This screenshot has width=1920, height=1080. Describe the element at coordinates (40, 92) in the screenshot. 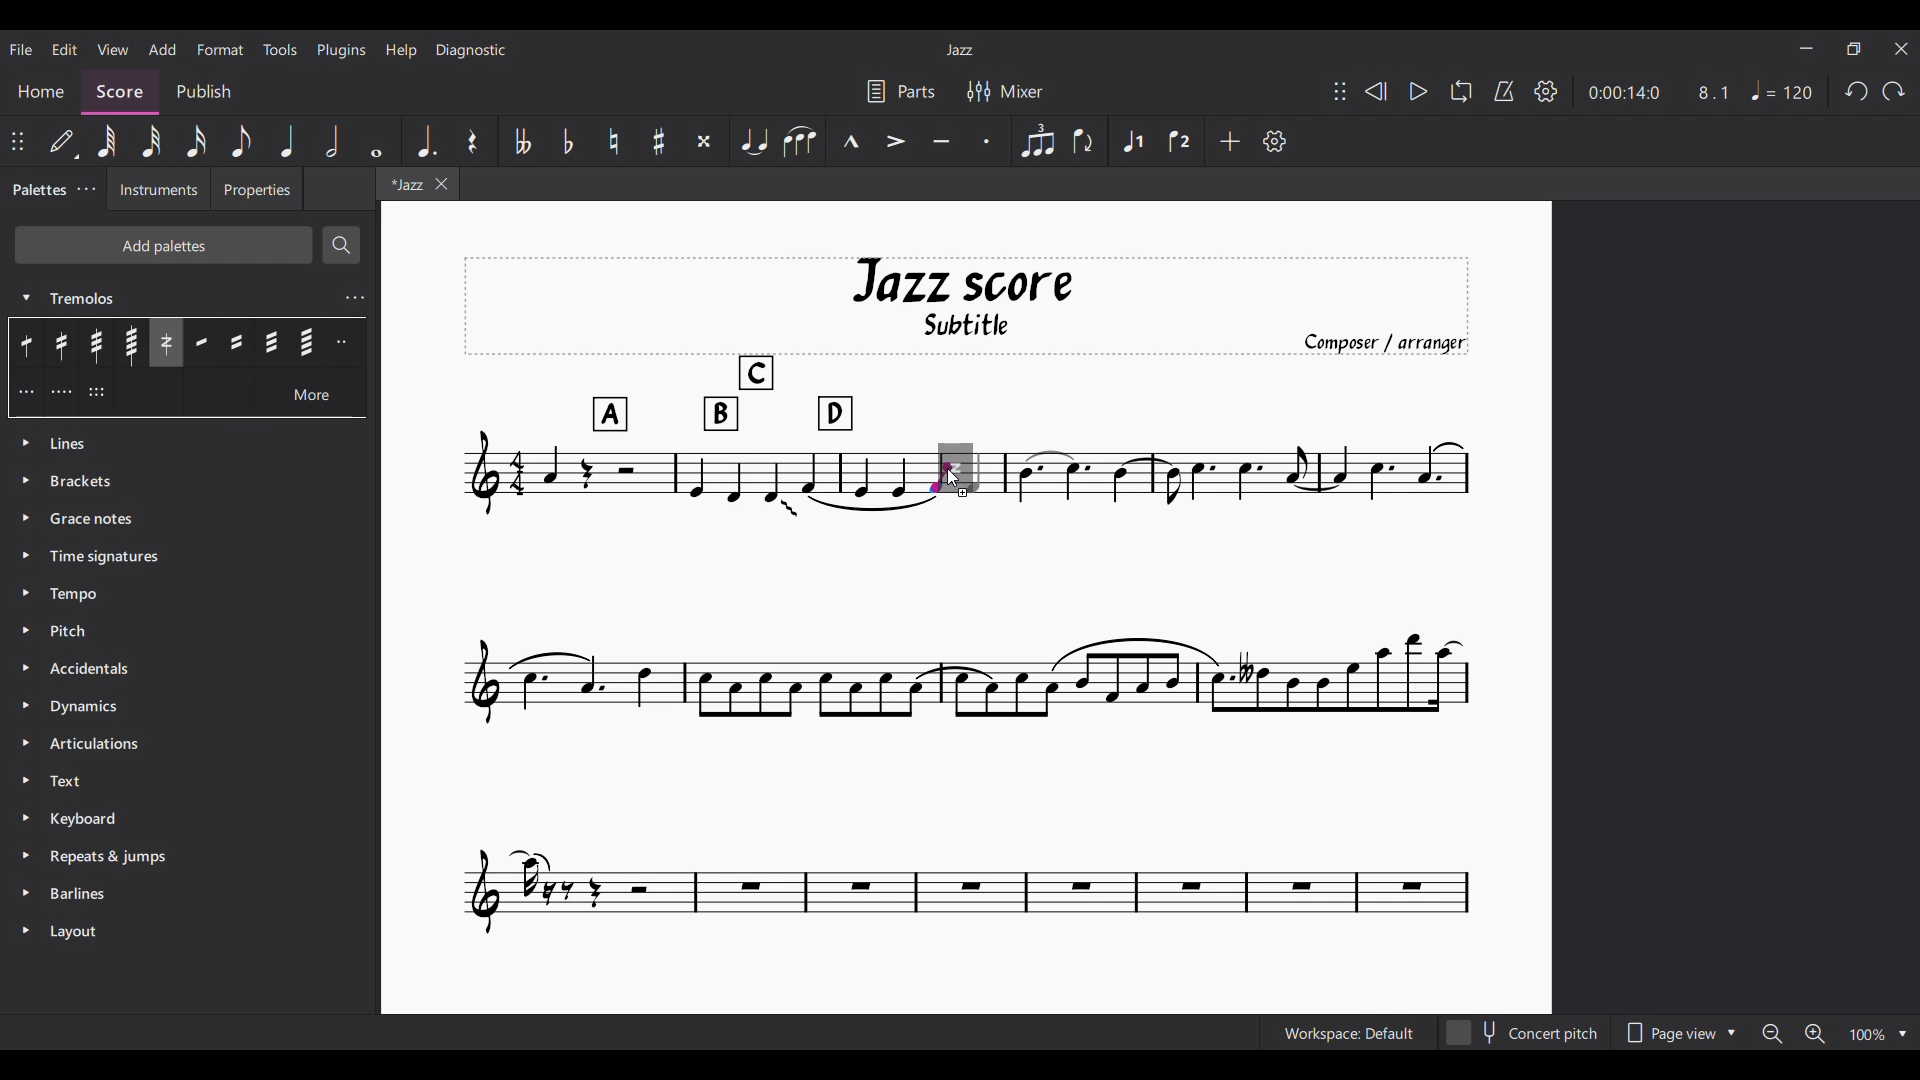

I see `Home` at that location.